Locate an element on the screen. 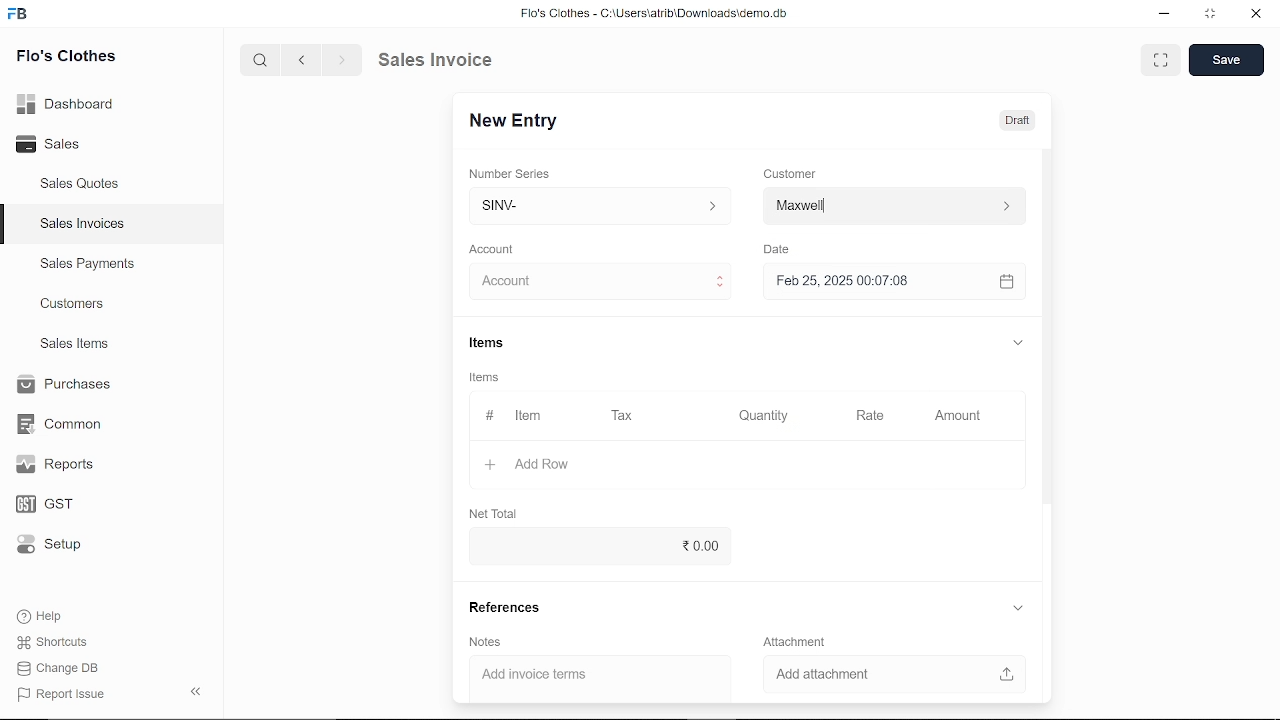  ‘Number Series is located at coordinates (510, 173).